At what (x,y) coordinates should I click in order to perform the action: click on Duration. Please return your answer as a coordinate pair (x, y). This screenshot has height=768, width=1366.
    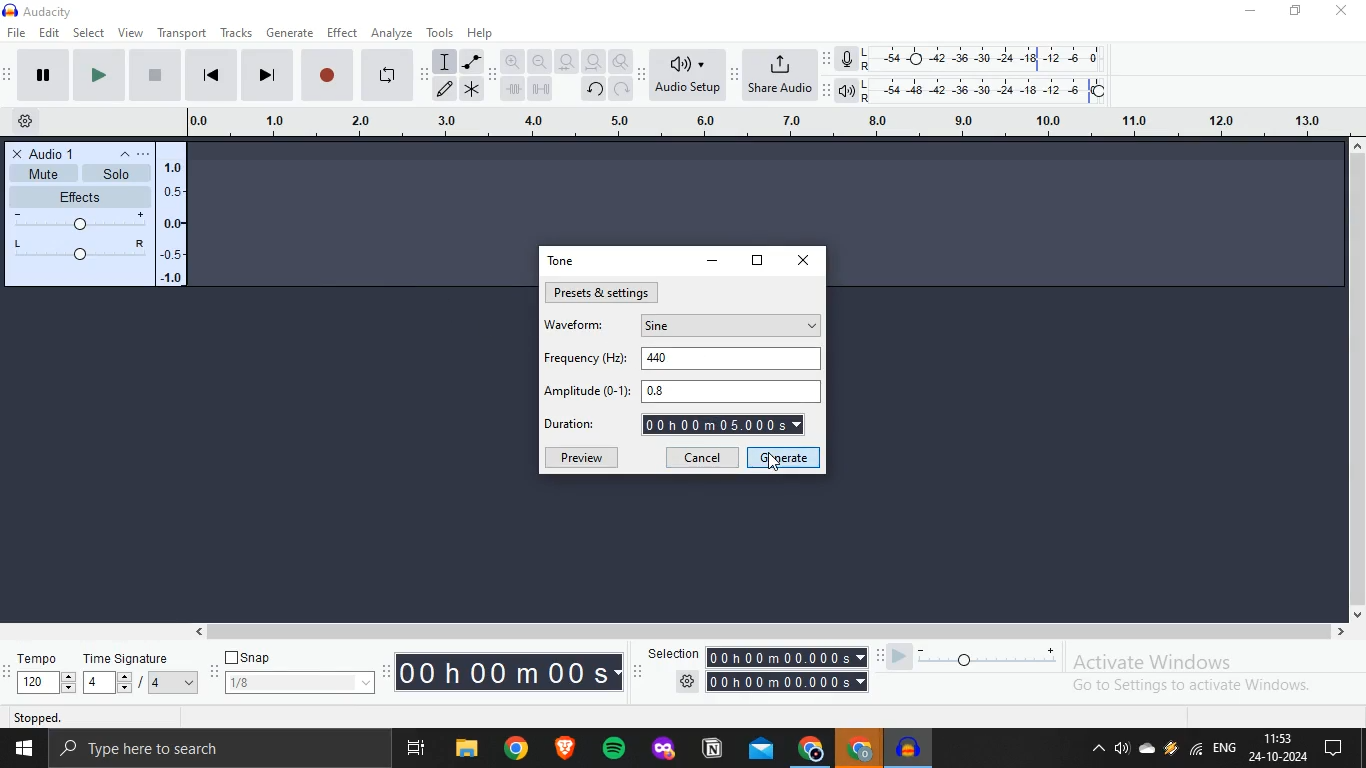
    Looking at the image, I should click on (576, 421).